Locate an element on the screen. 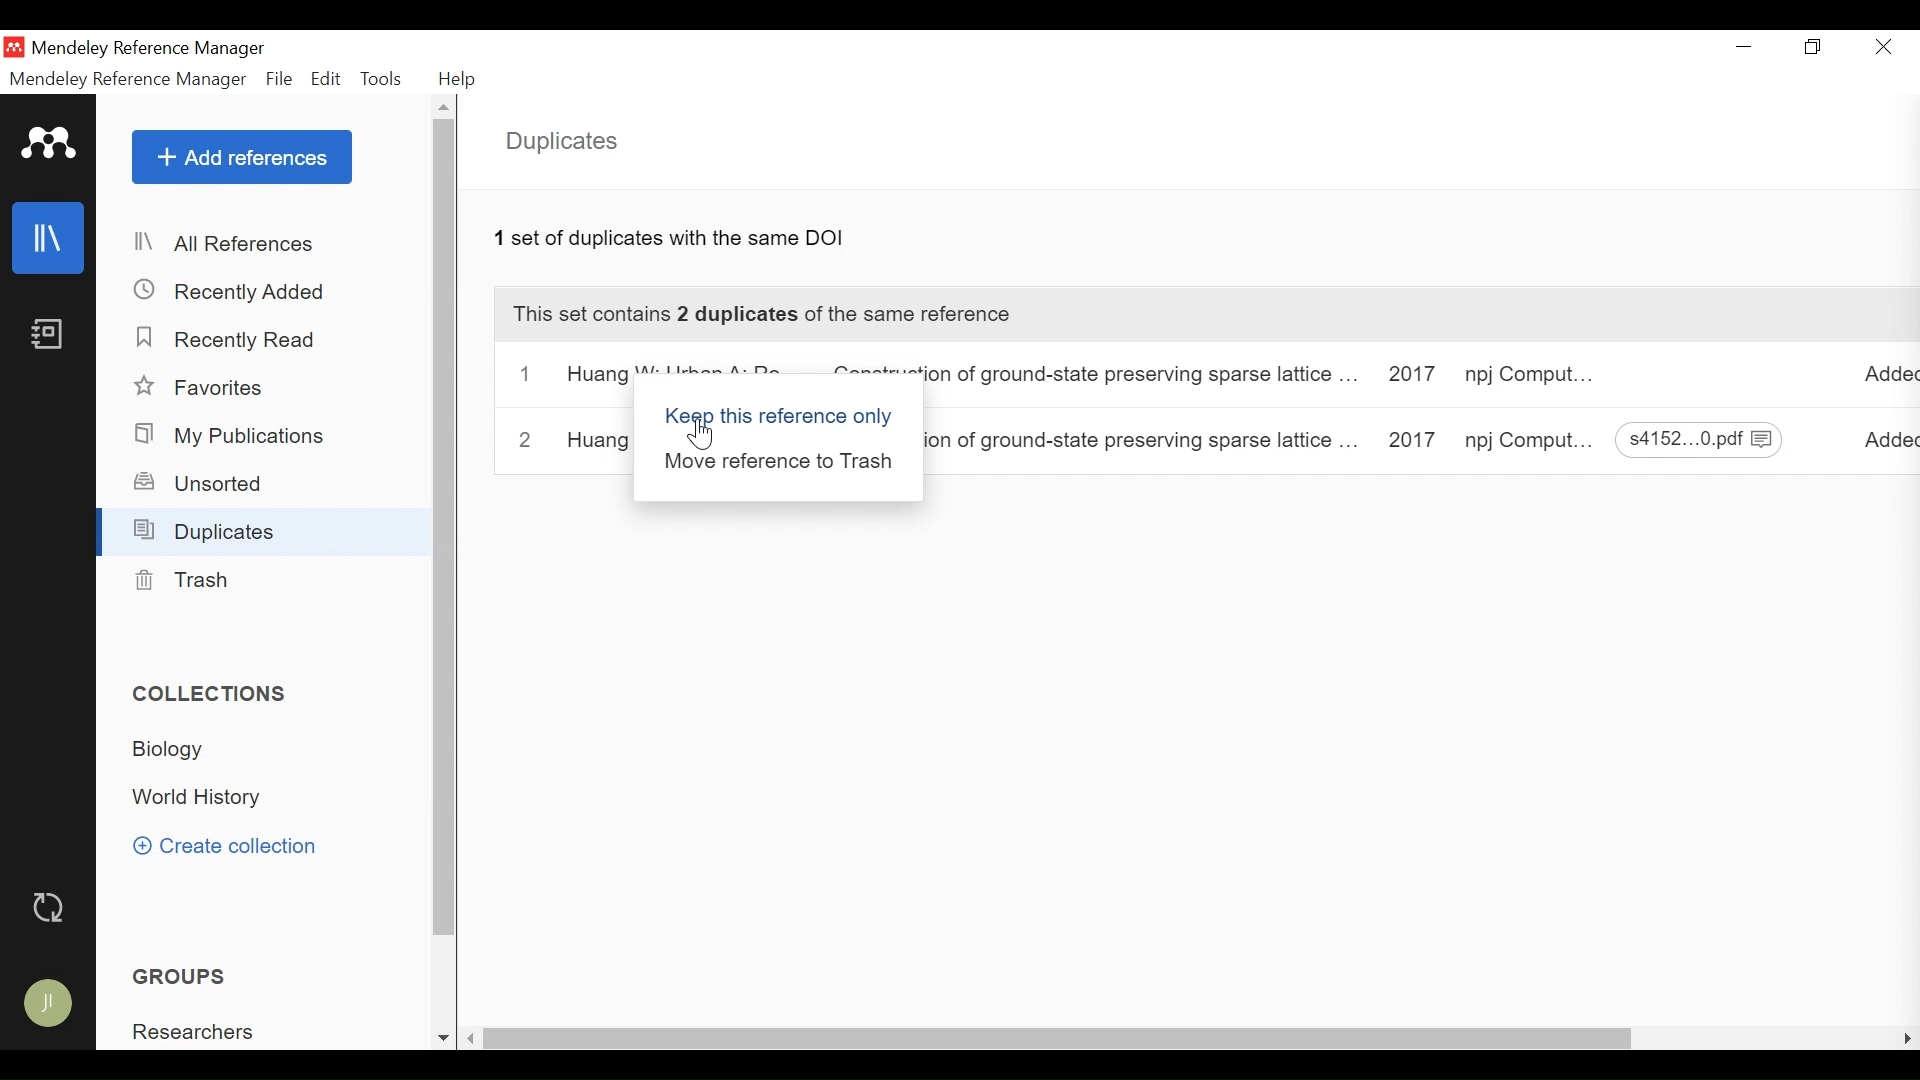 Image resolution: width=1920 pixels, height=1080 pixels. Collection is located at coordinates (175, 749).